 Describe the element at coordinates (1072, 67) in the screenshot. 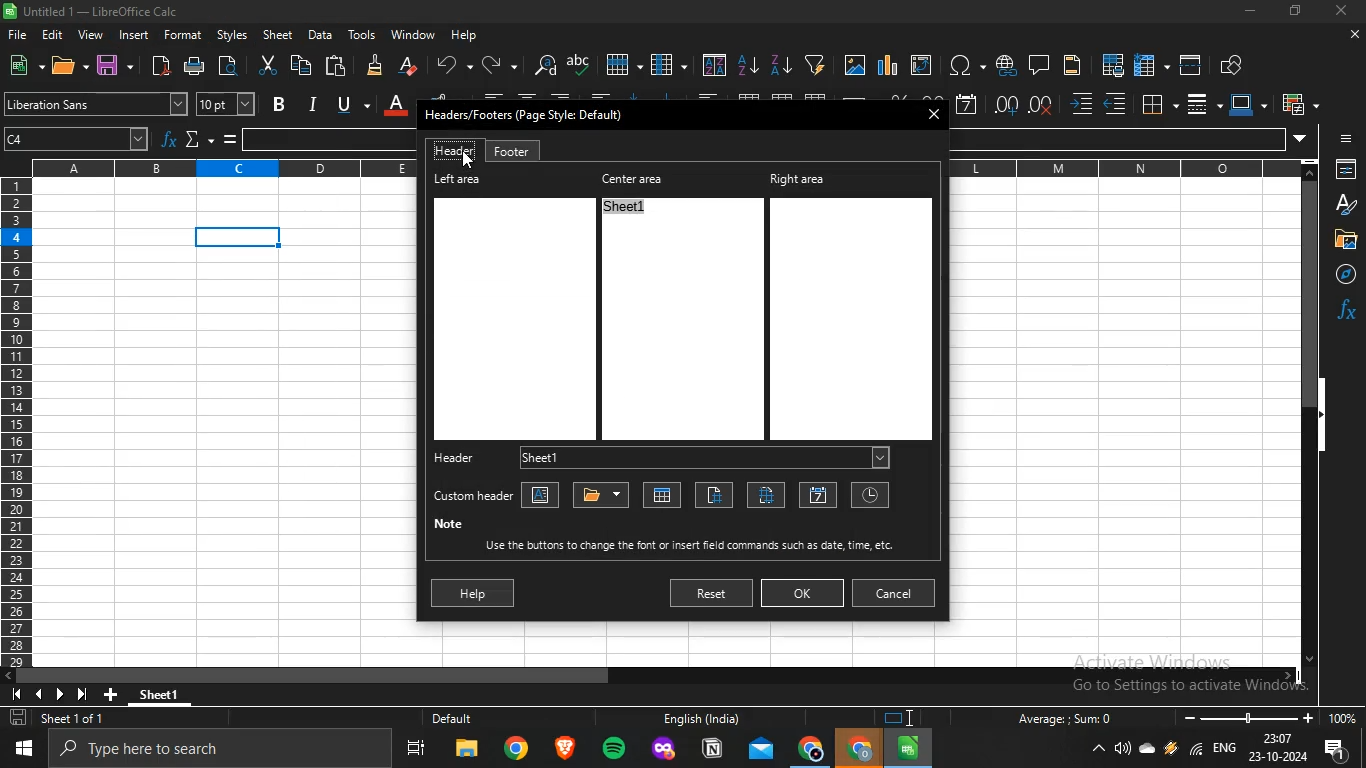

I see `headers and footers` at that location.